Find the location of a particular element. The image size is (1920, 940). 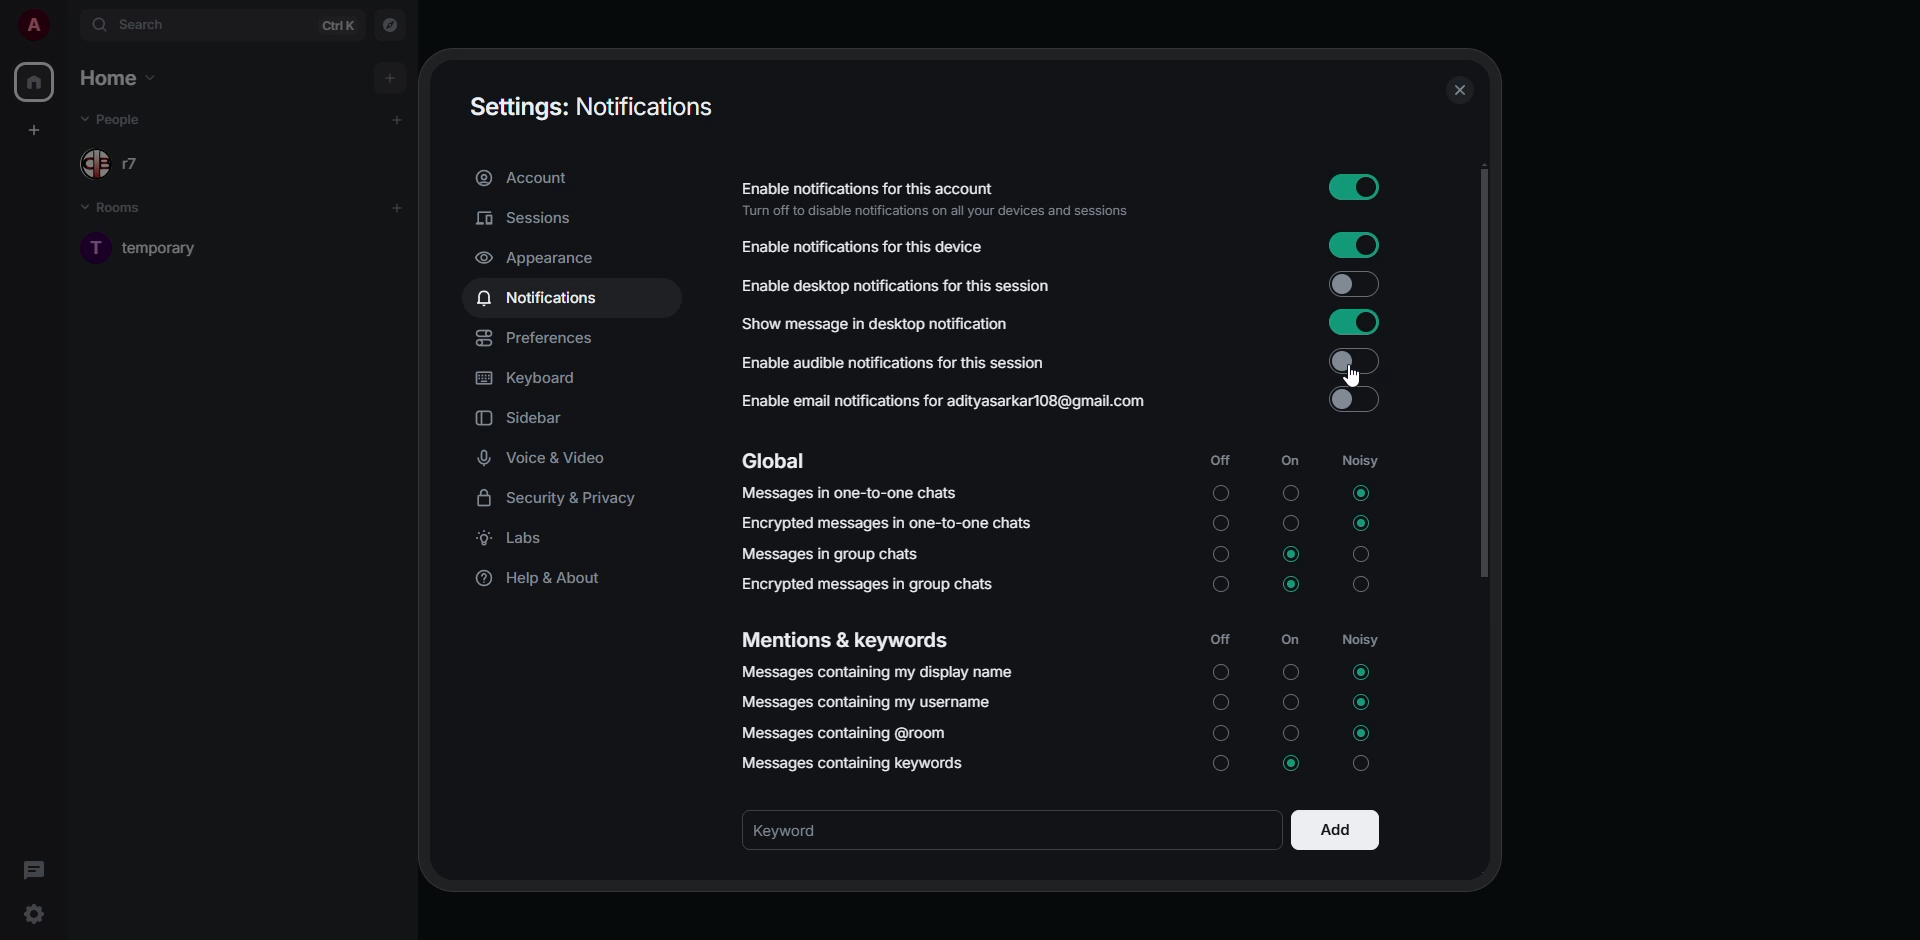

Off Unselected is located at coordinates (1222, 555).